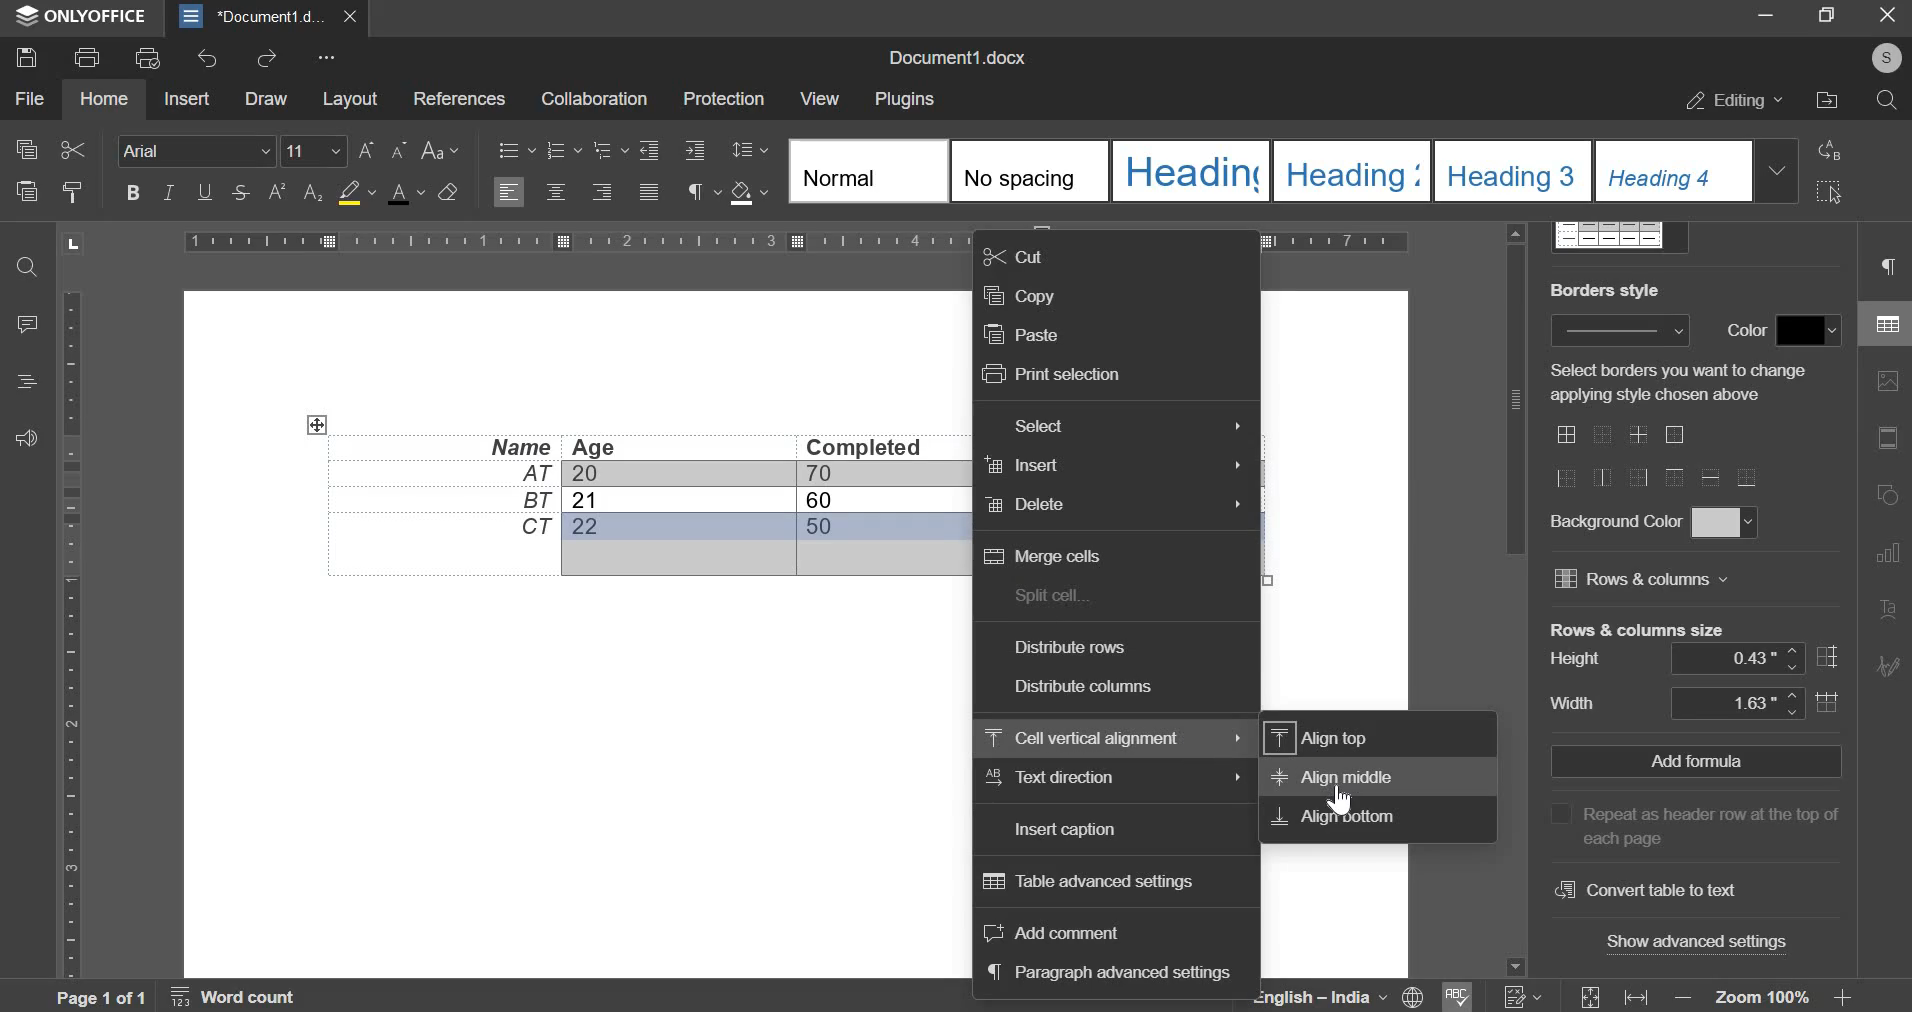 The width and height of the screenshot is (1912, 1012). What do you see at coordinates (86, 58) in the screenshot?
I see `print` at bounding box center [86, 58].